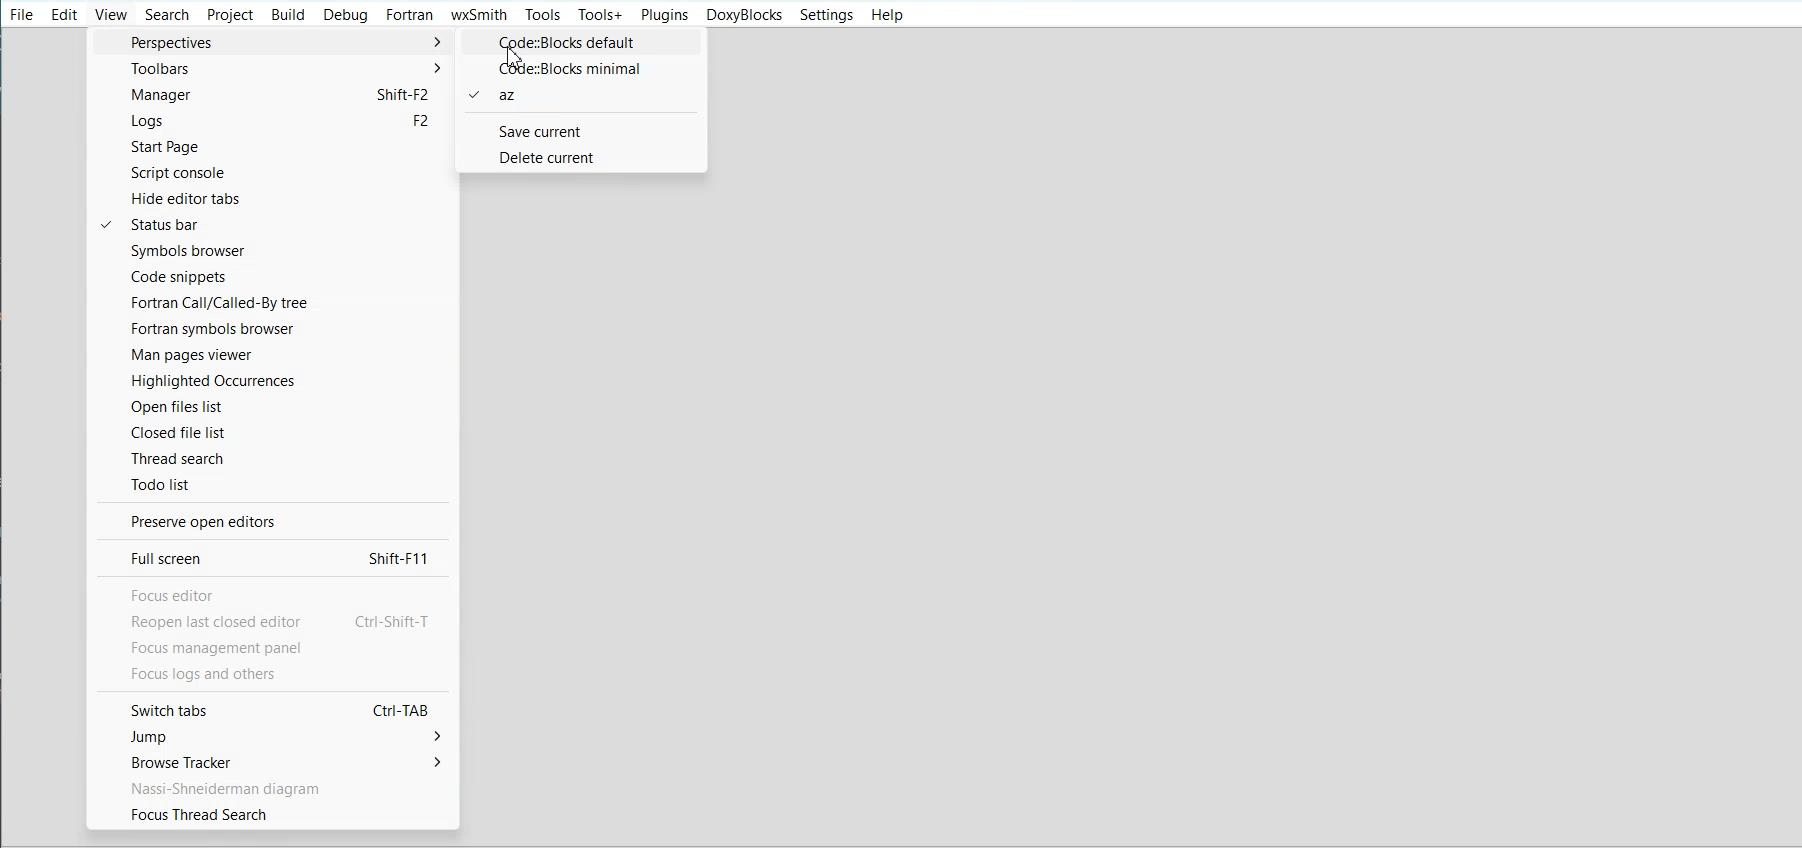 This screenshot has height=848, width=1802. I want to click on Browse tracker, so click(281, 761).